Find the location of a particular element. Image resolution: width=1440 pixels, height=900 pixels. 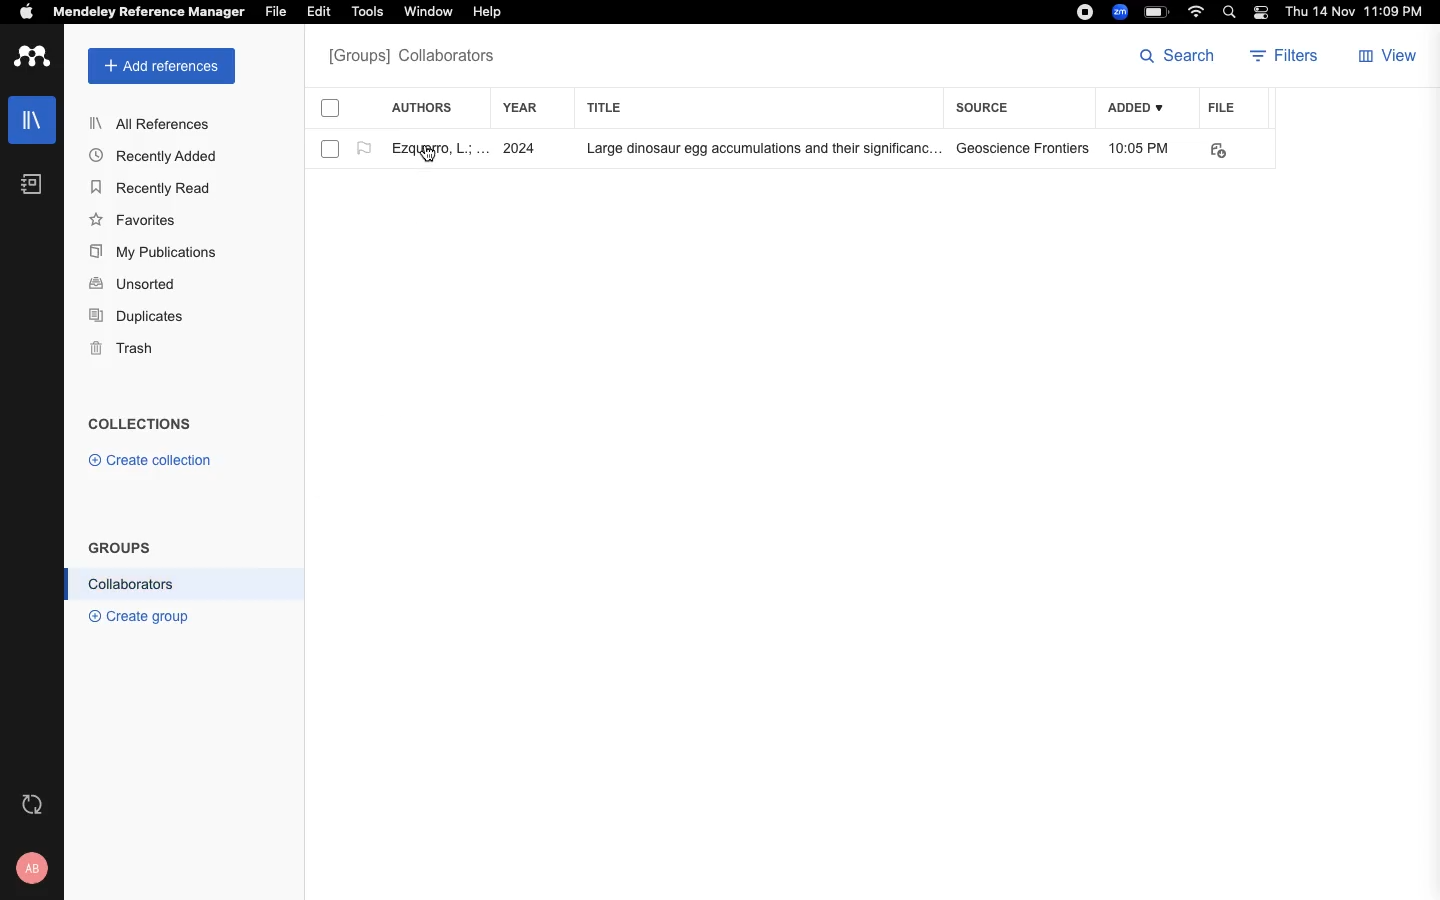

Duplicates is located at coordinates (138, 317).